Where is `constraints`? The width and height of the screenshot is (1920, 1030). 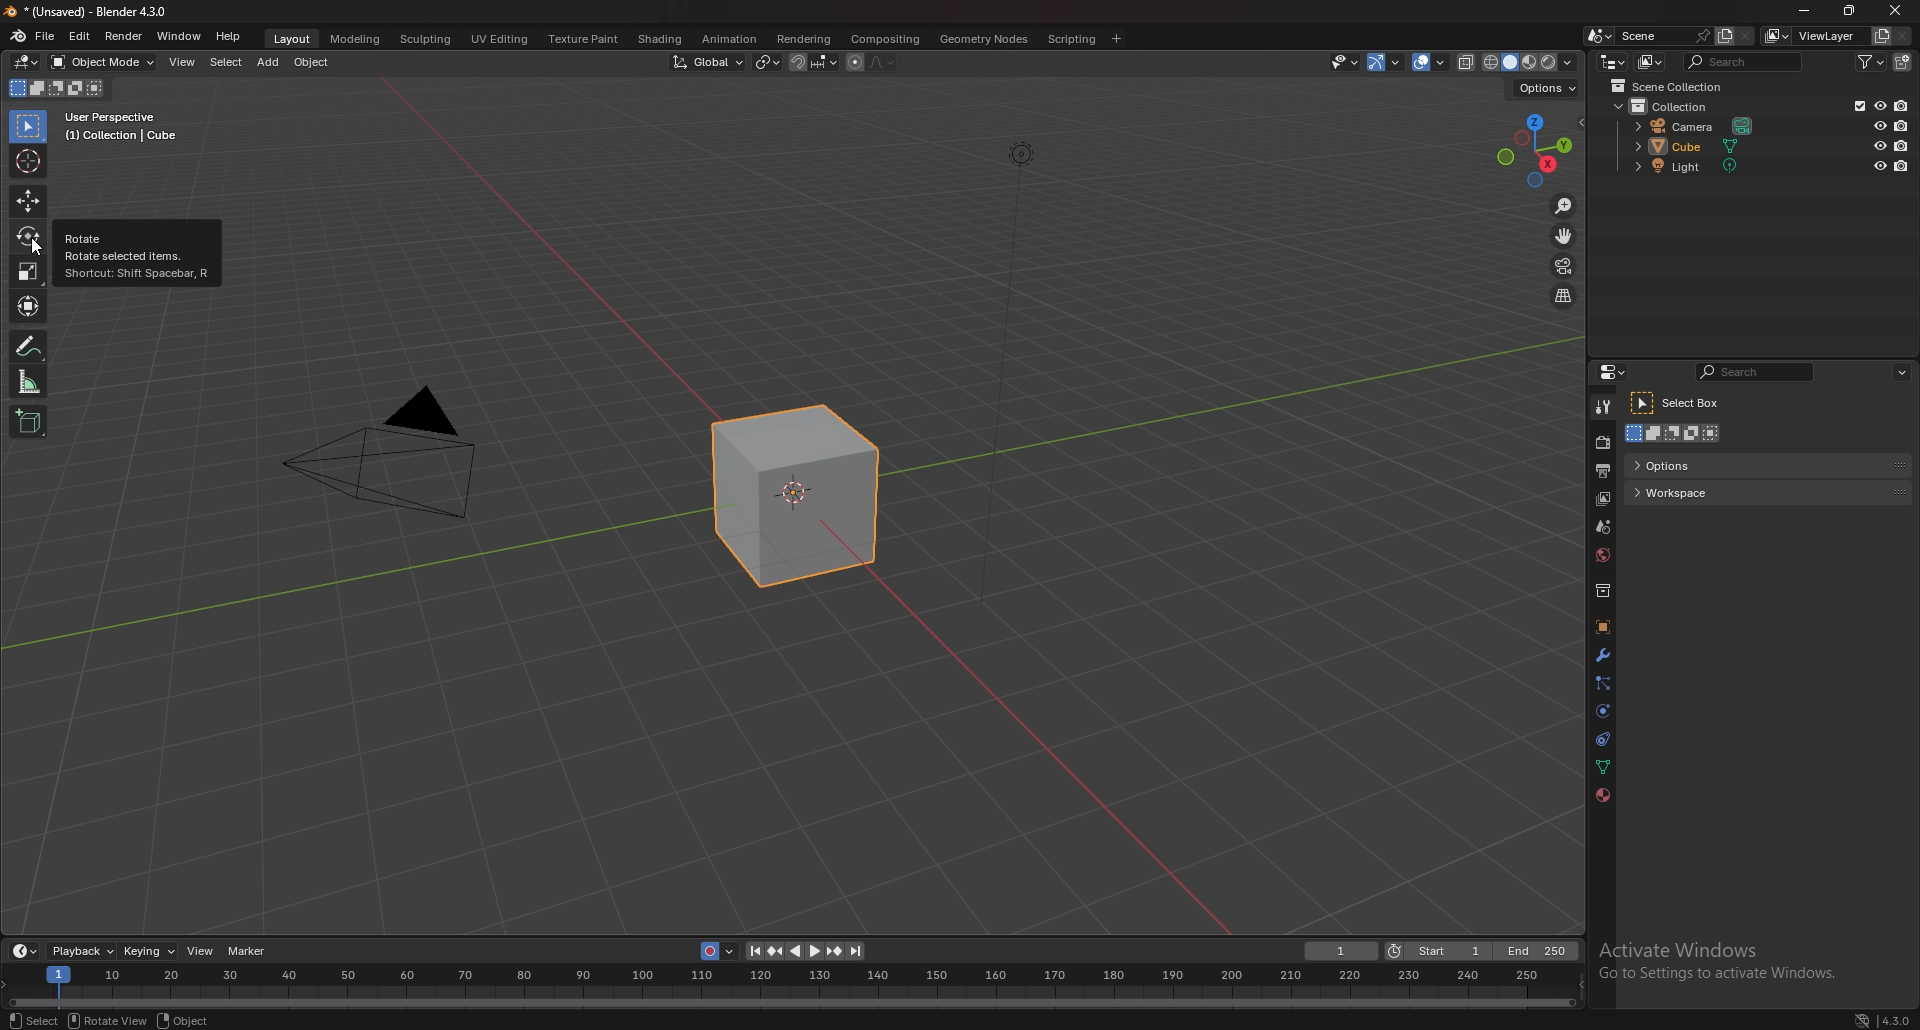 constraints is located at coordinates (1604, 738).